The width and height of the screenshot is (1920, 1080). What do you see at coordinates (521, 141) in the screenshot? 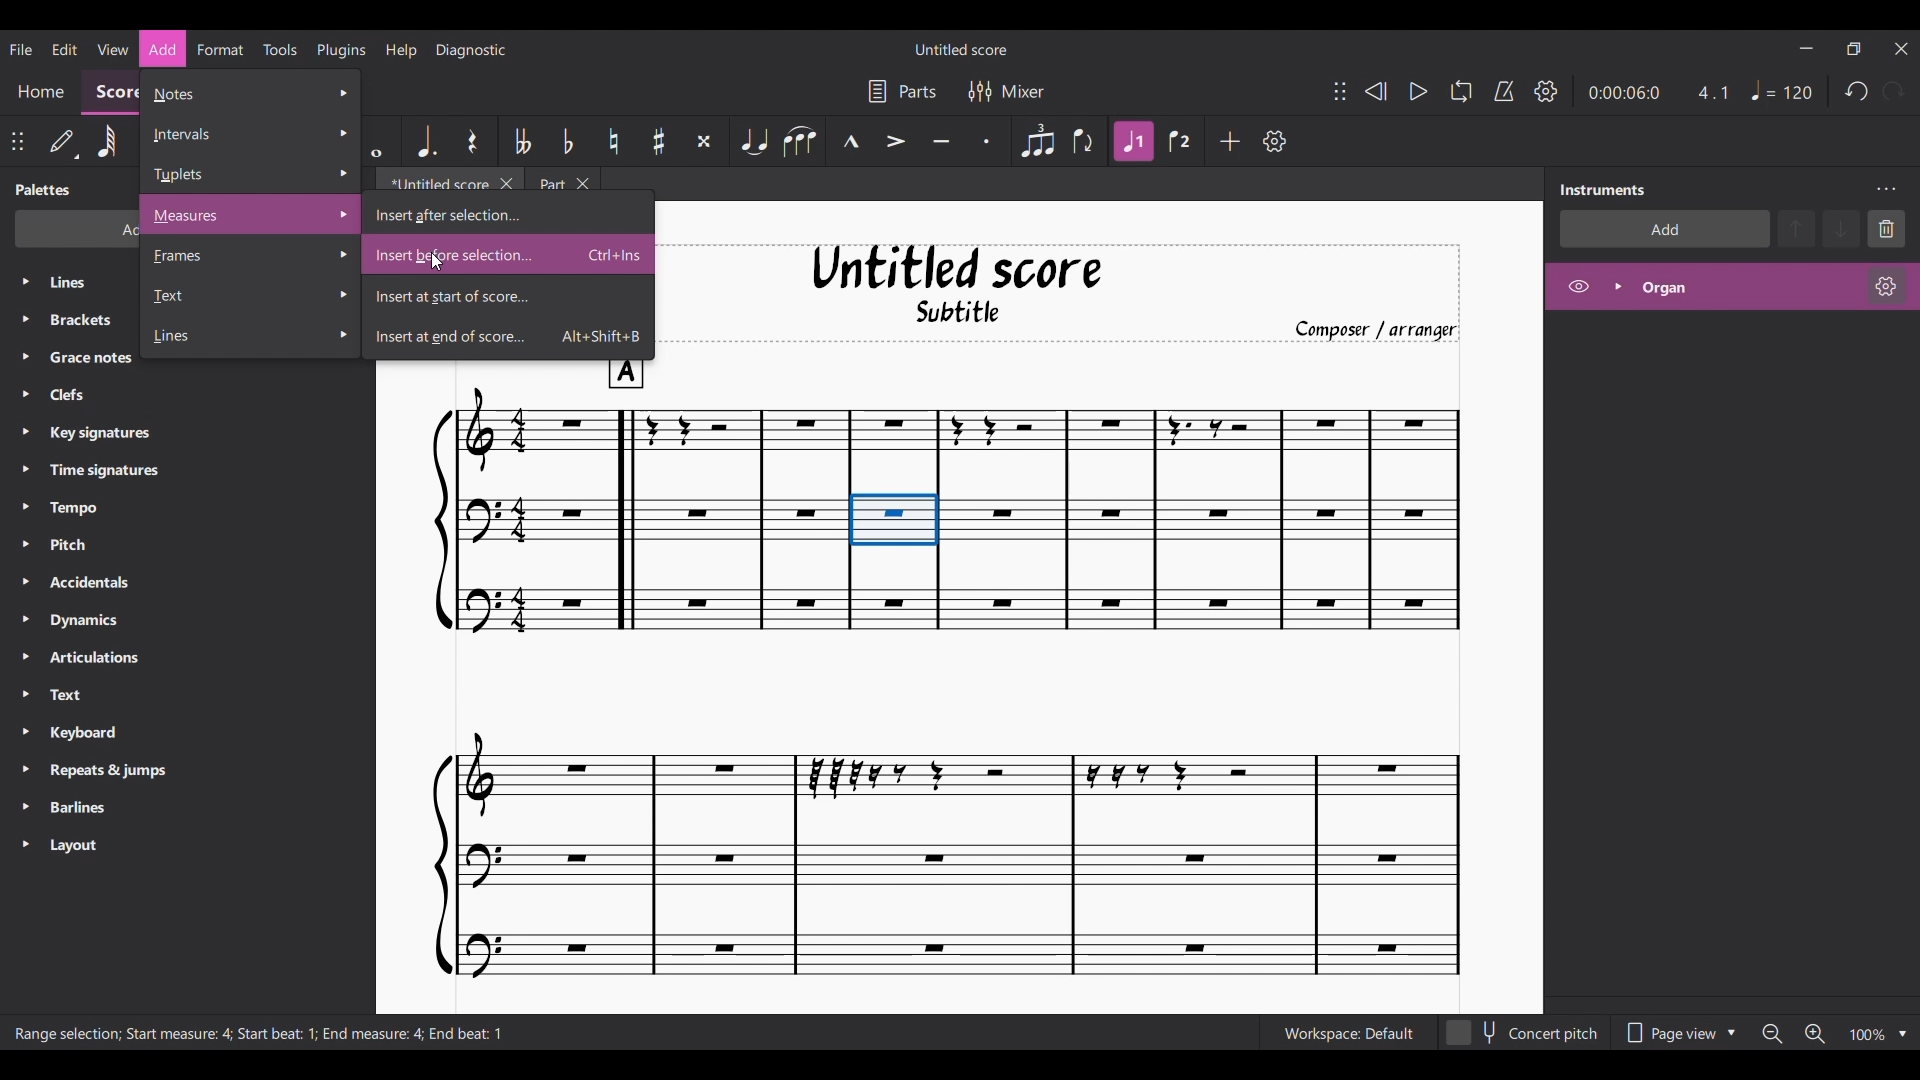
I see `Toggle double flat` at bounding box center [521, 141].